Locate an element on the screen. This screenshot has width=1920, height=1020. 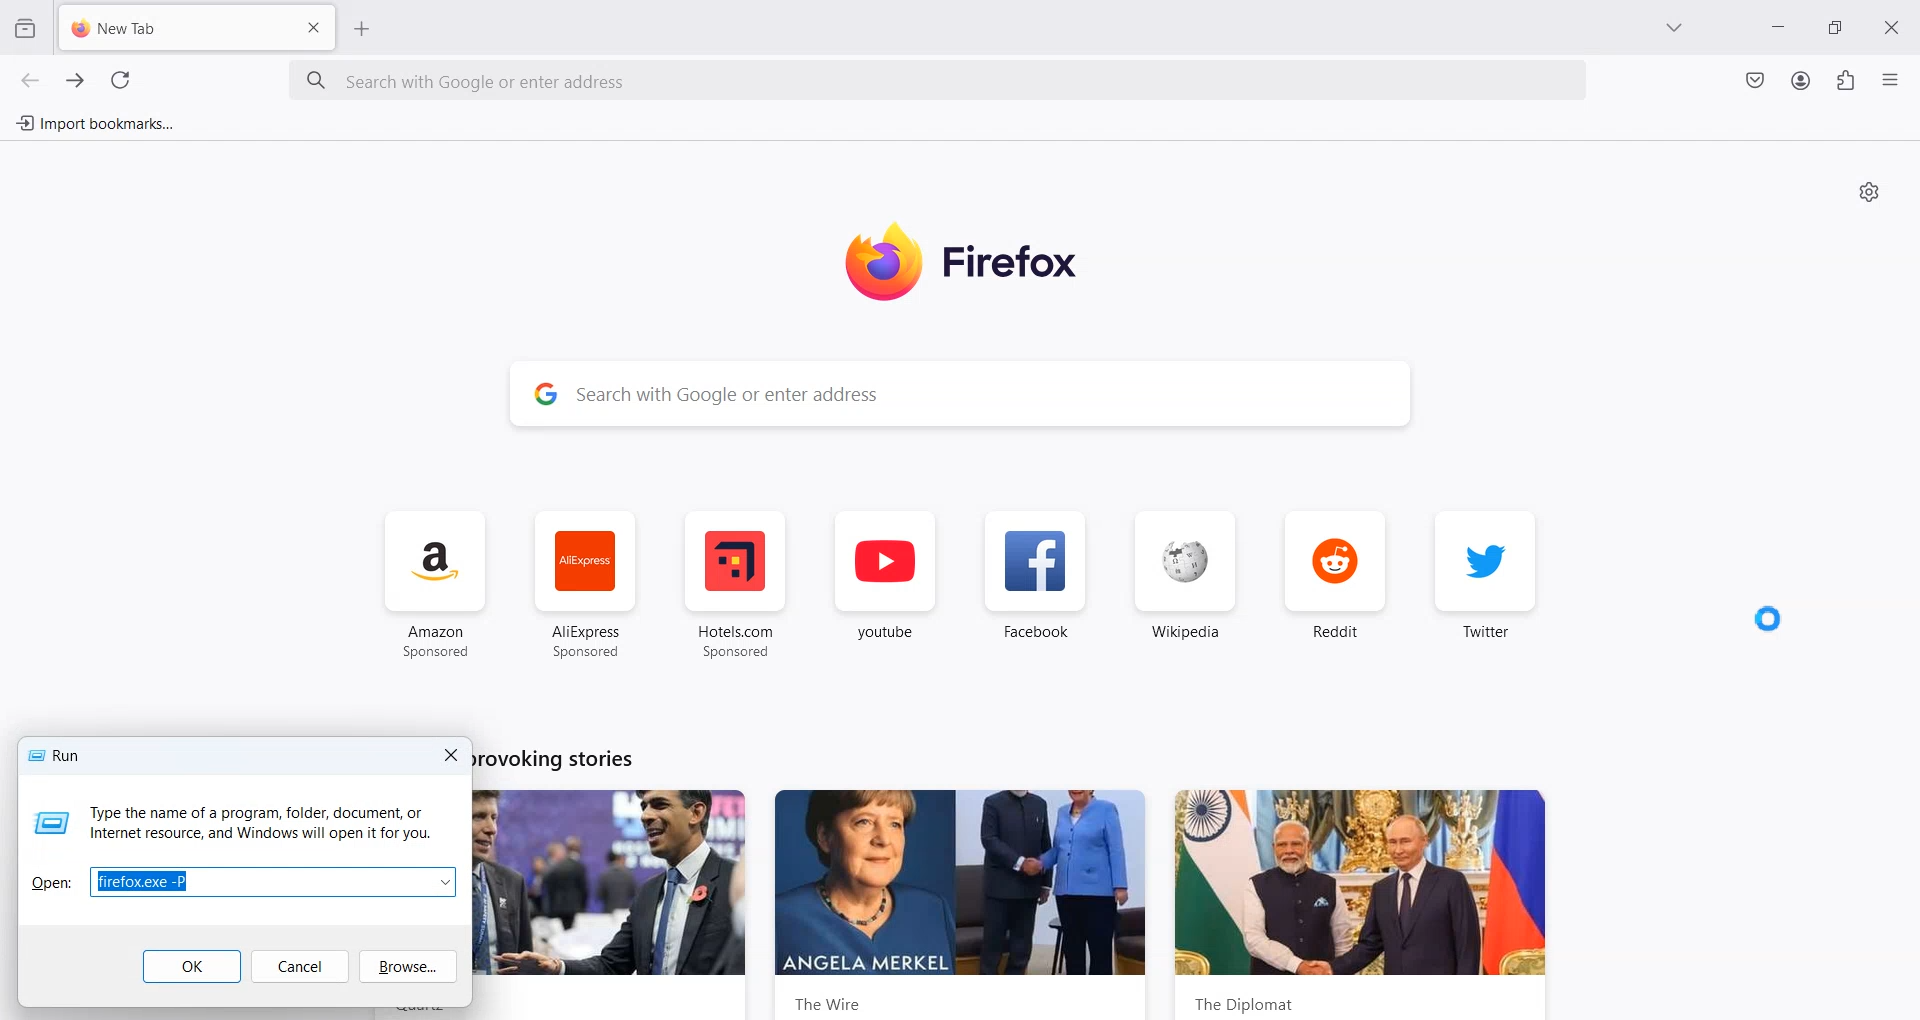
Quartz is located at coordinates (617, 906).